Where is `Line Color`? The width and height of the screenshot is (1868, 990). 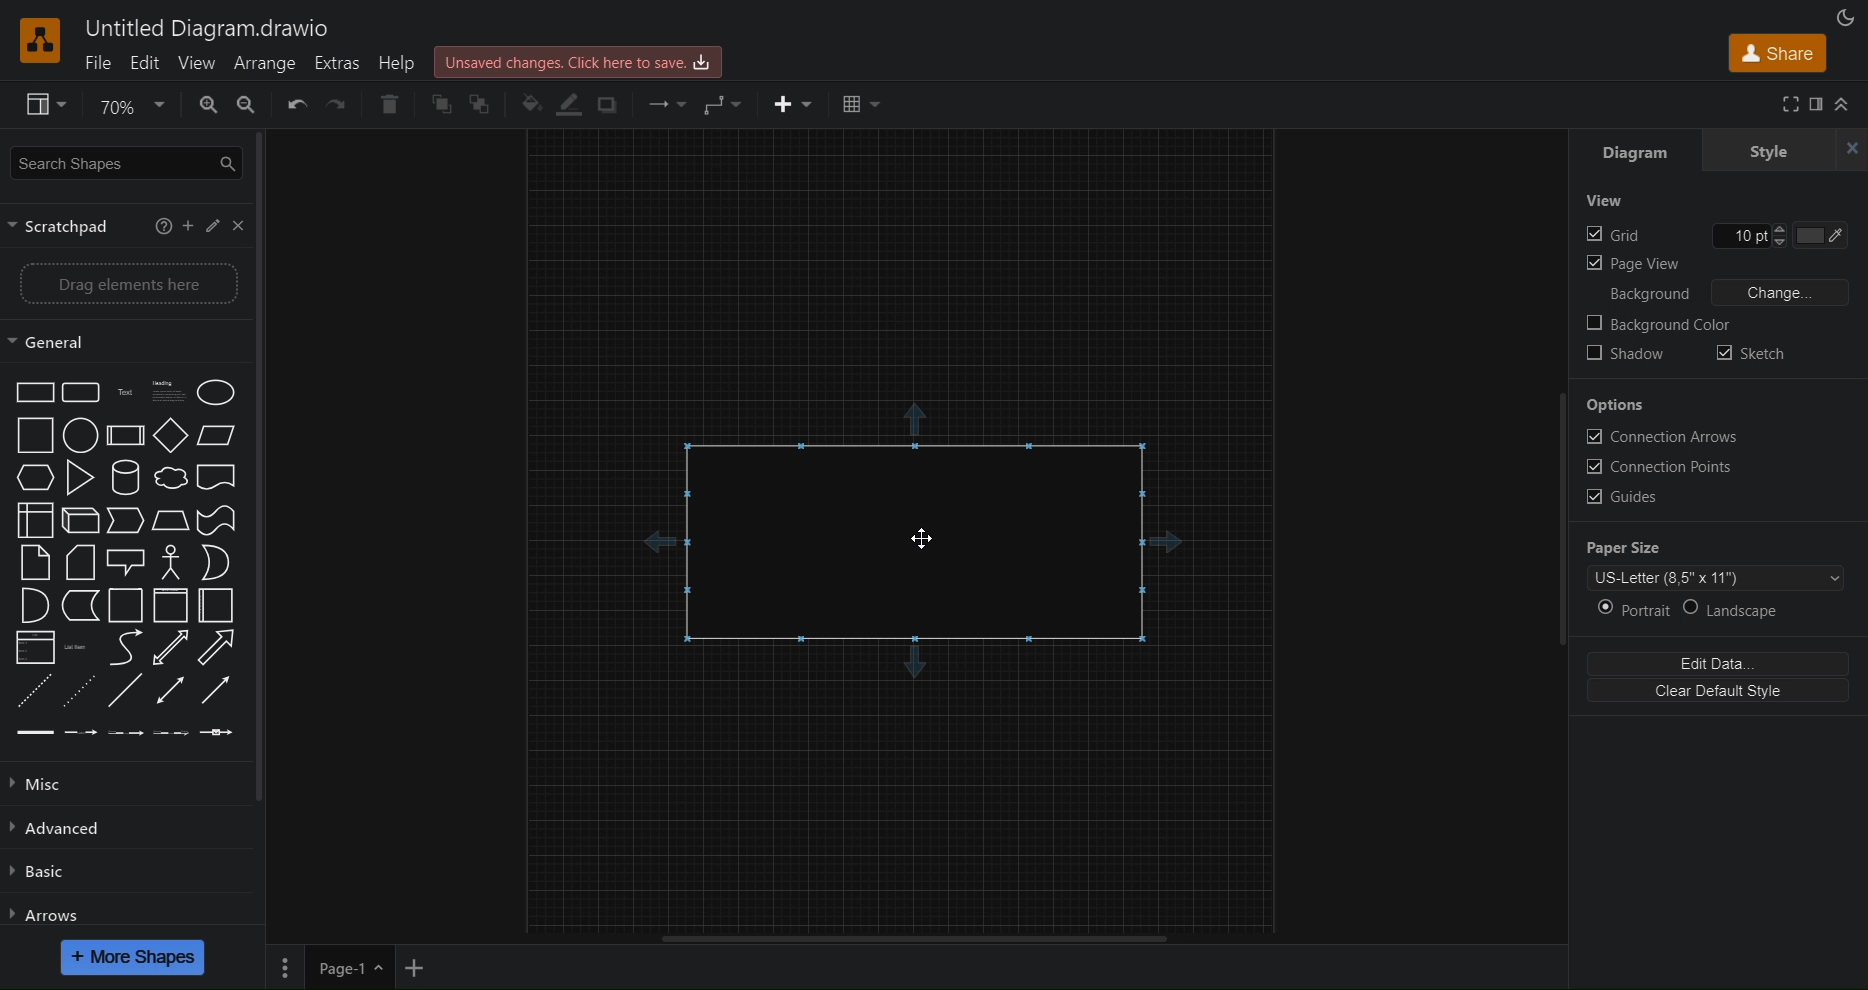 Line Color is located at coordinates (566, 105).